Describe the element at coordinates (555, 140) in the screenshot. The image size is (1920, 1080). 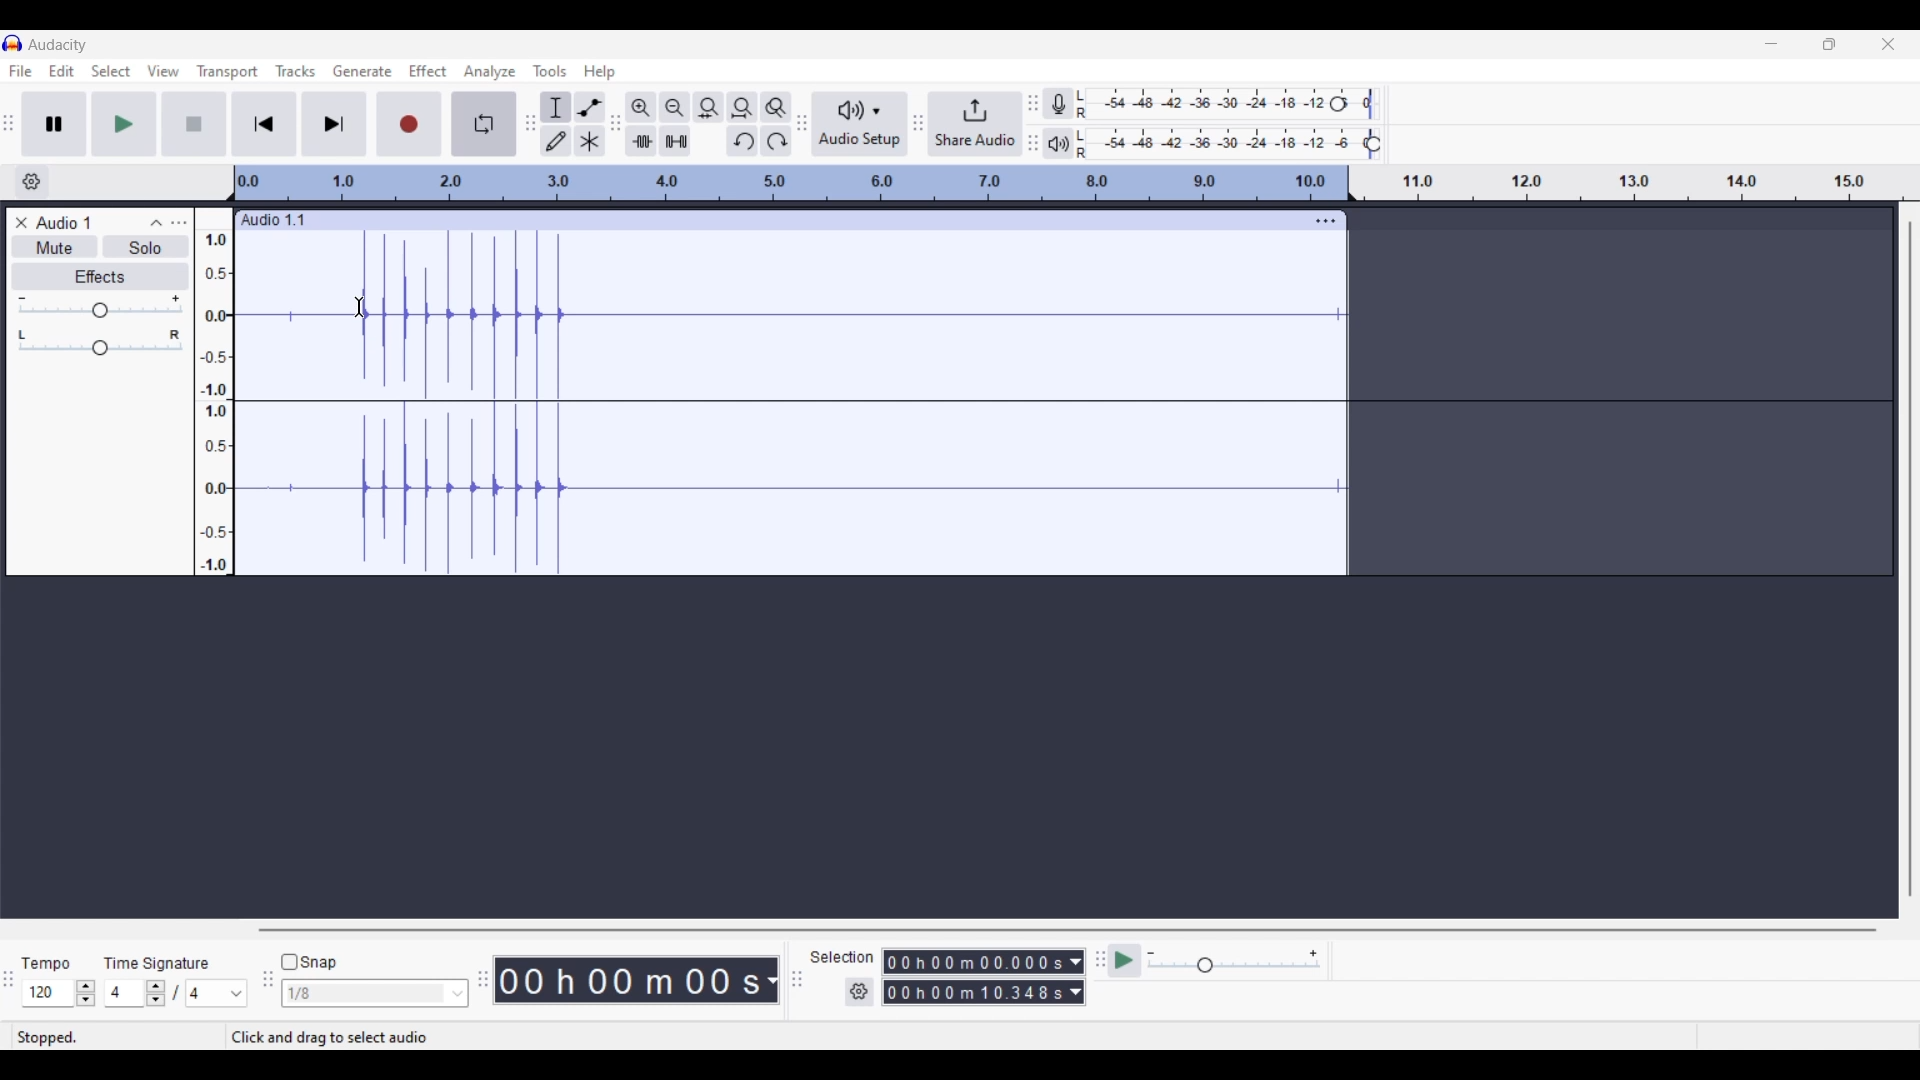
I see `Draw tool` at that location.